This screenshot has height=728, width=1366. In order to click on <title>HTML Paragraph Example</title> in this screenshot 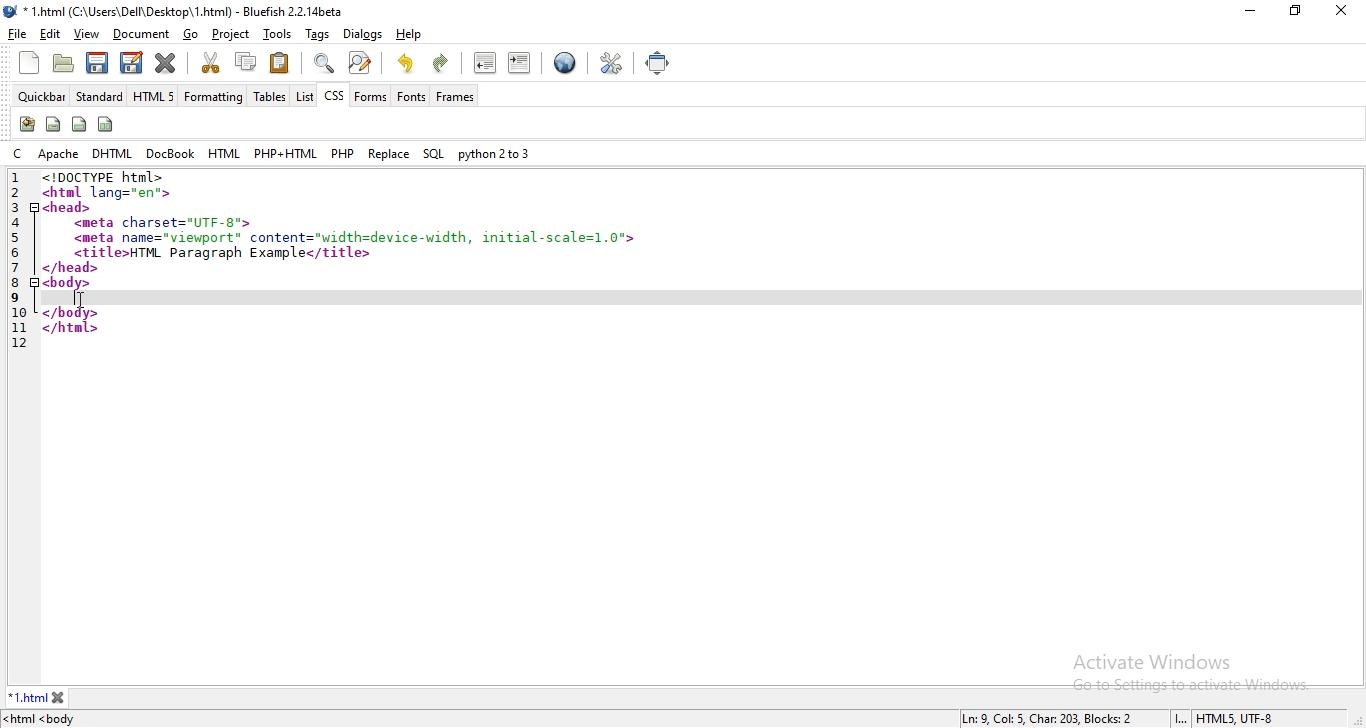, I will do `click(223, 253)`.